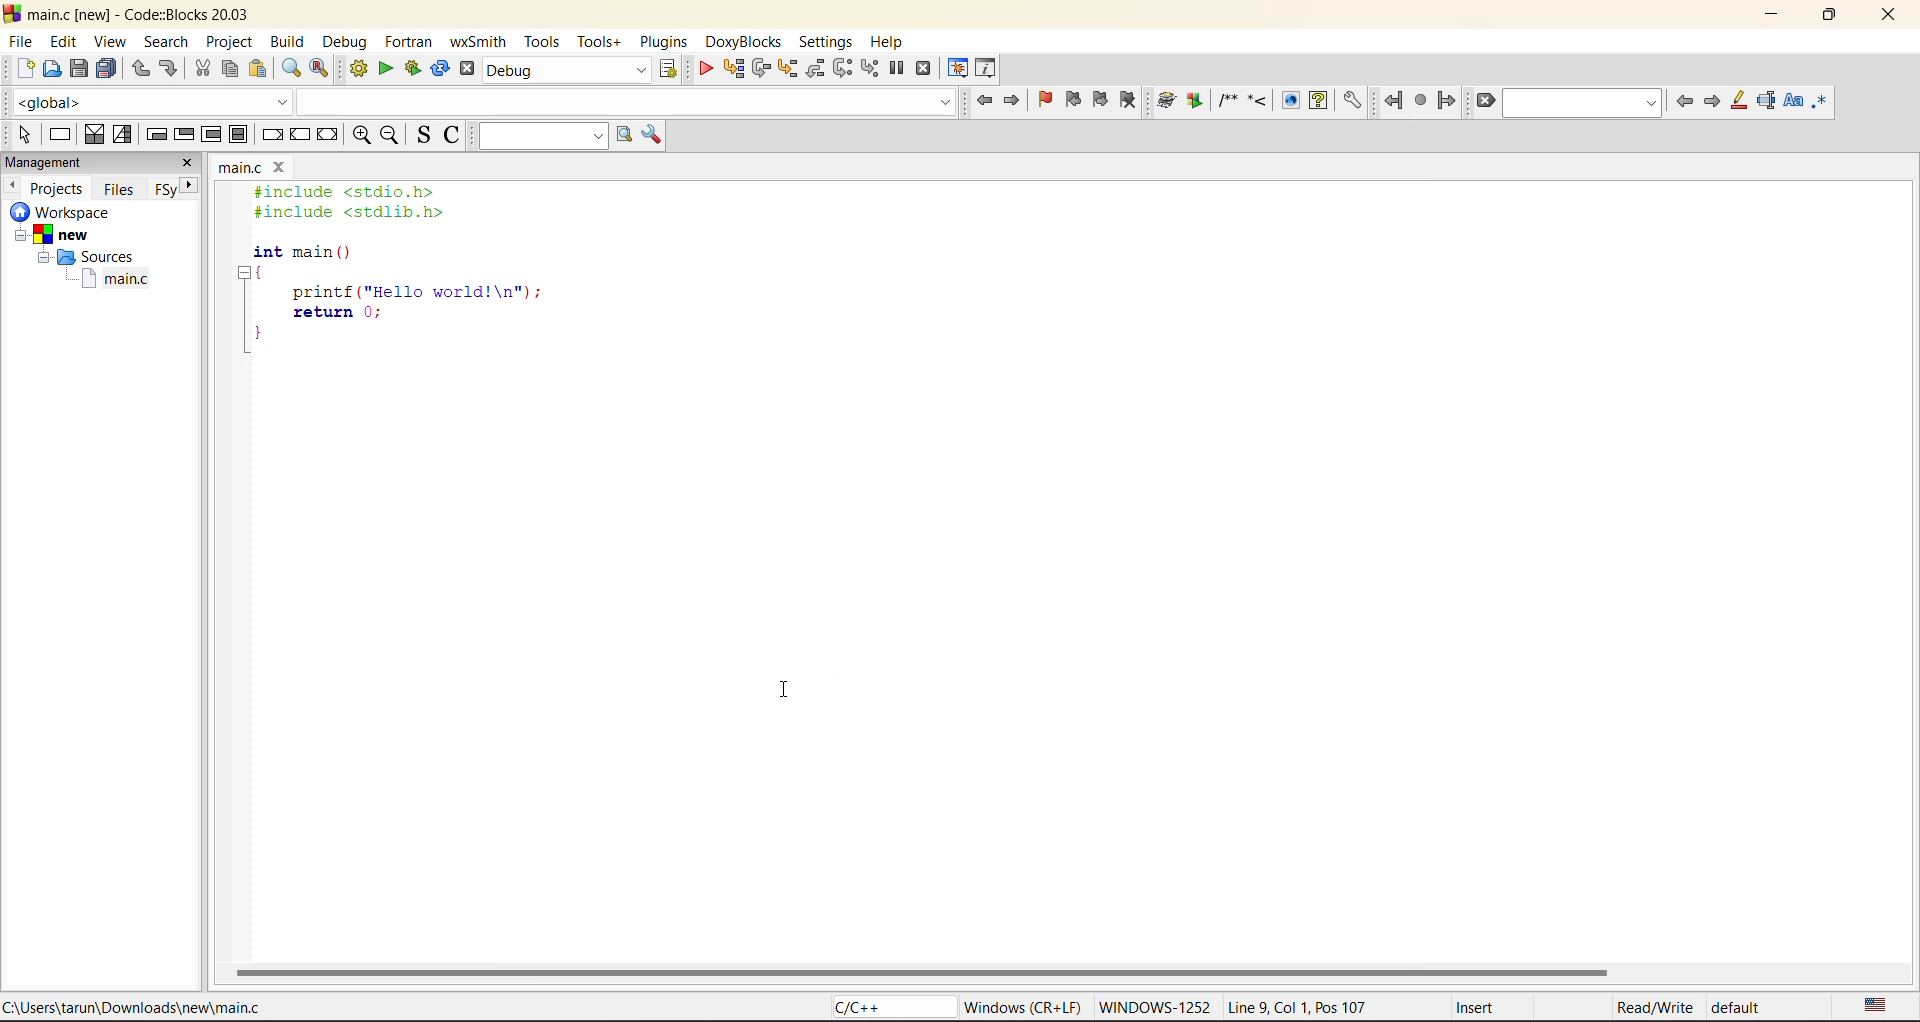  What do you see at coordinates (442, 68) in the screenshot?
I see `rebuild` at bounding box center [442, 68].